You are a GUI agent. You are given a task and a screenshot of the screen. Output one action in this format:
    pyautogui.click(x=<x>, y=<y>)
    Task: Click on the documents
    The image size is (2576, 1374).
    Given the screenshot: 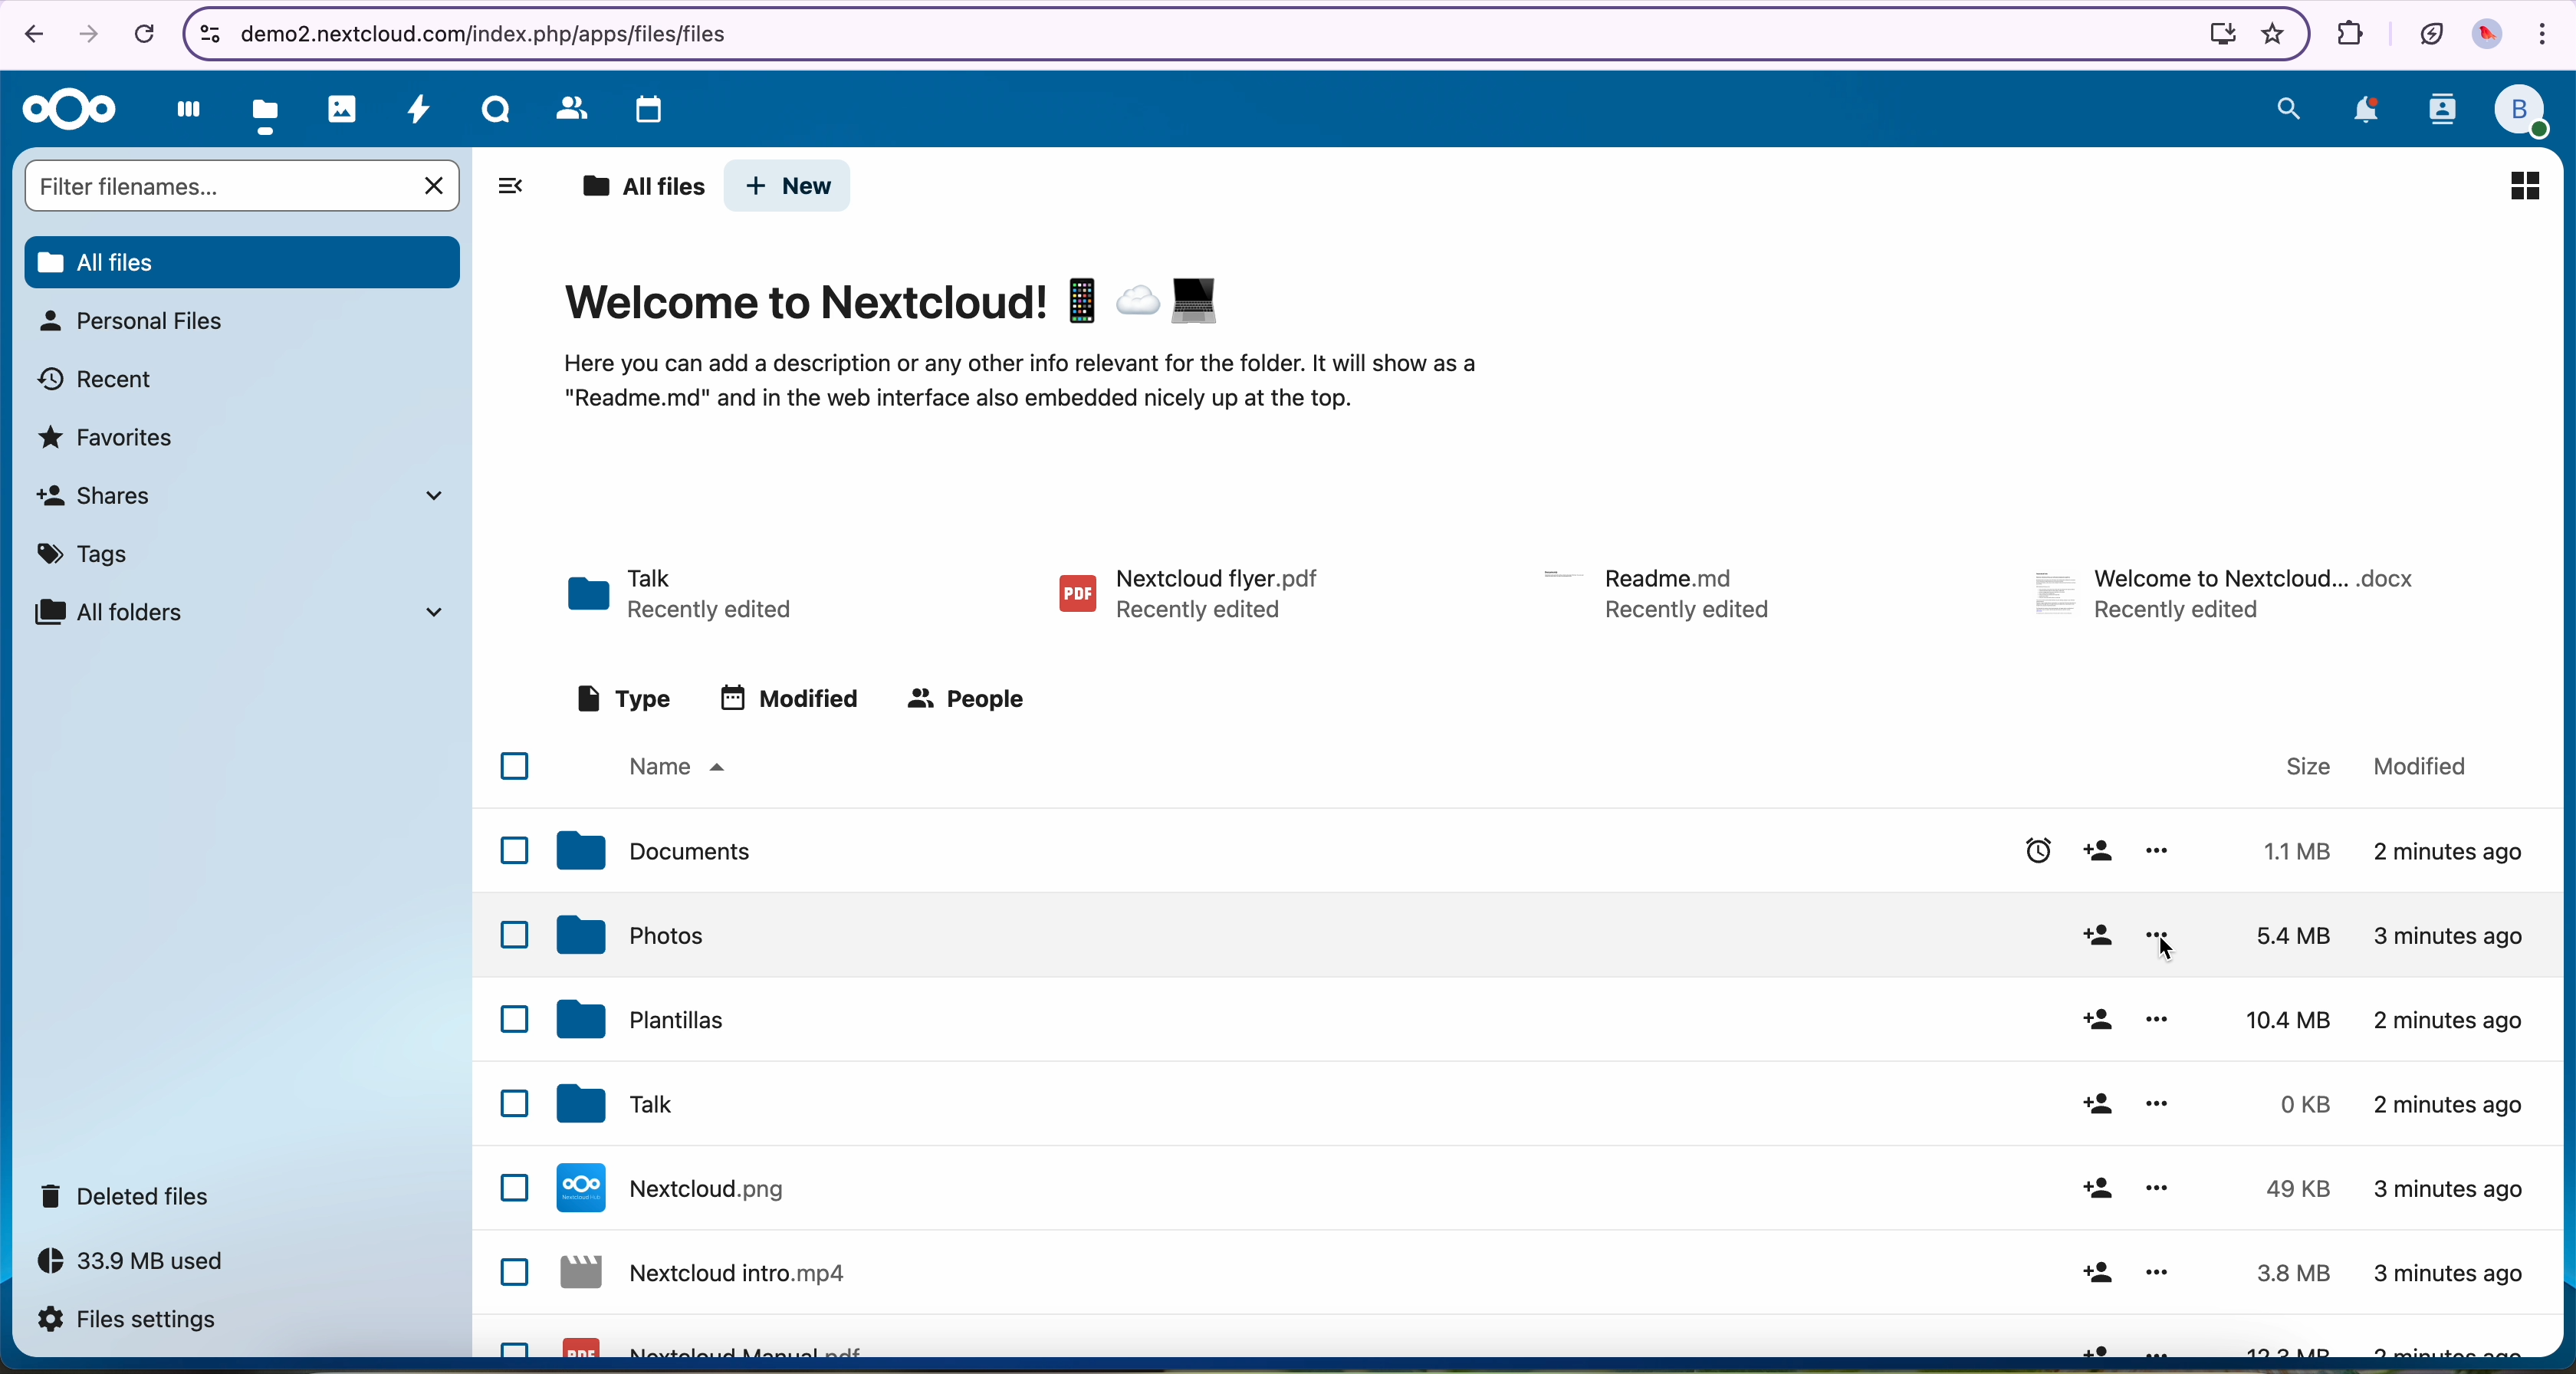 What is the action you would take?
    pyautogui.click(x=657, y=853)
    